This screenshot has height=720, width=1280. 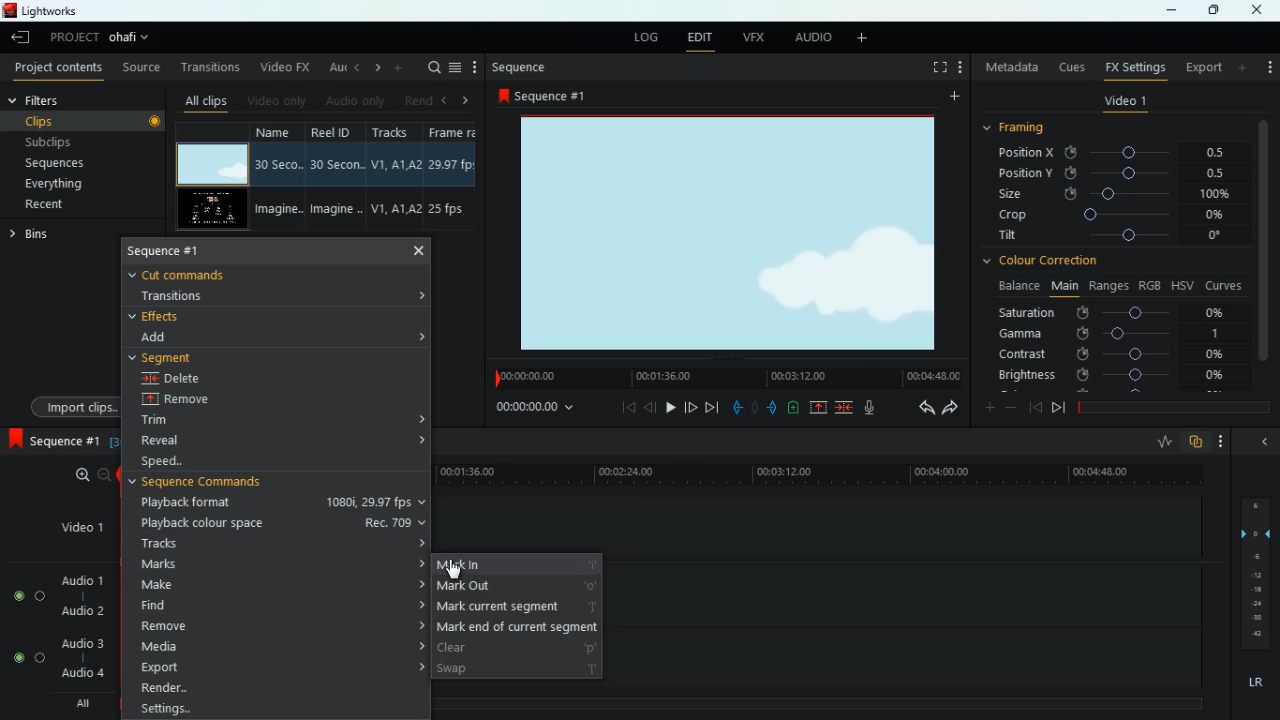 I want to click on more, so click(x=1221, y=440).